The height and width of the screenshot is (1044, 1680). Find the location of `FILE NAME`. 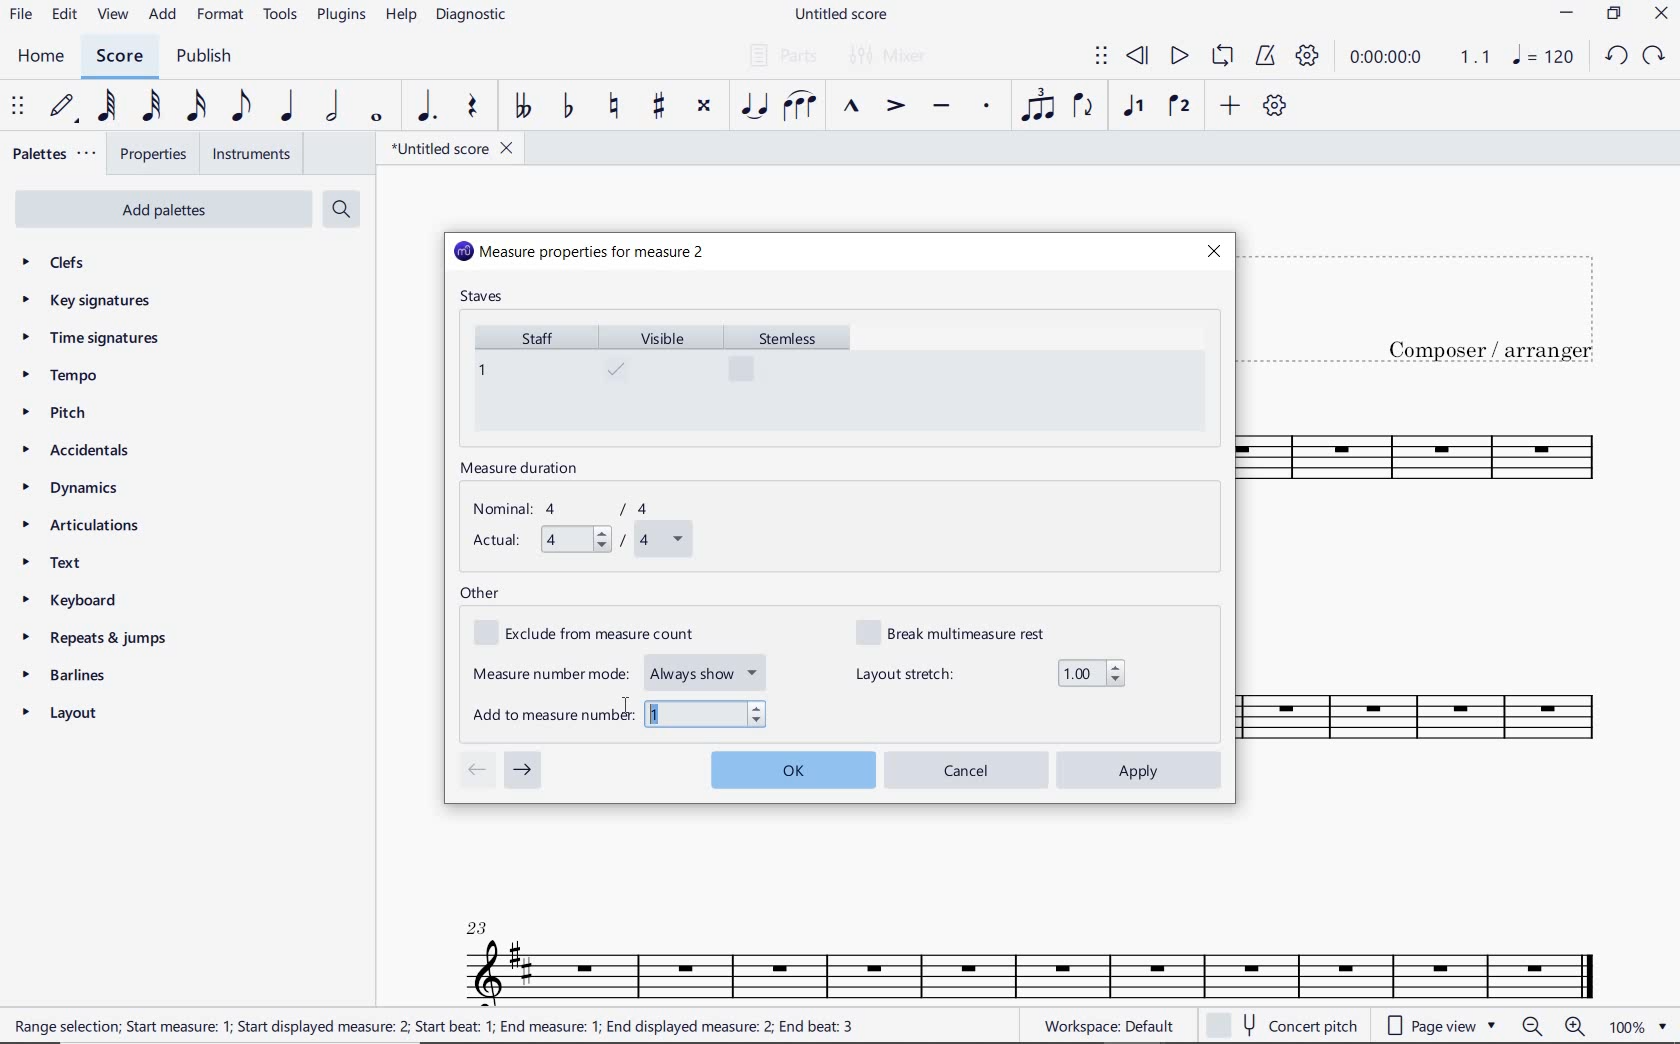

FILE NAME is located at coordinates (845, 15).